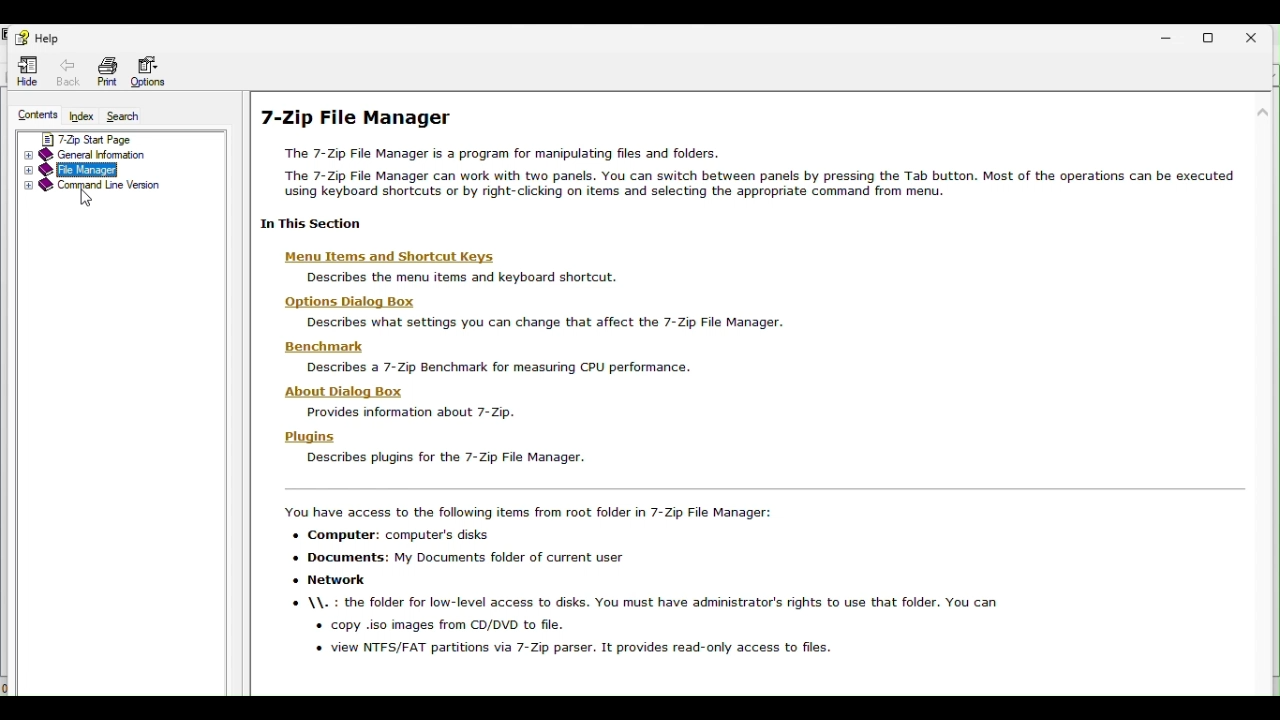  I want to click on Describes what settings you can change that affect the 7-Zip File Manager., so click(546, 324).